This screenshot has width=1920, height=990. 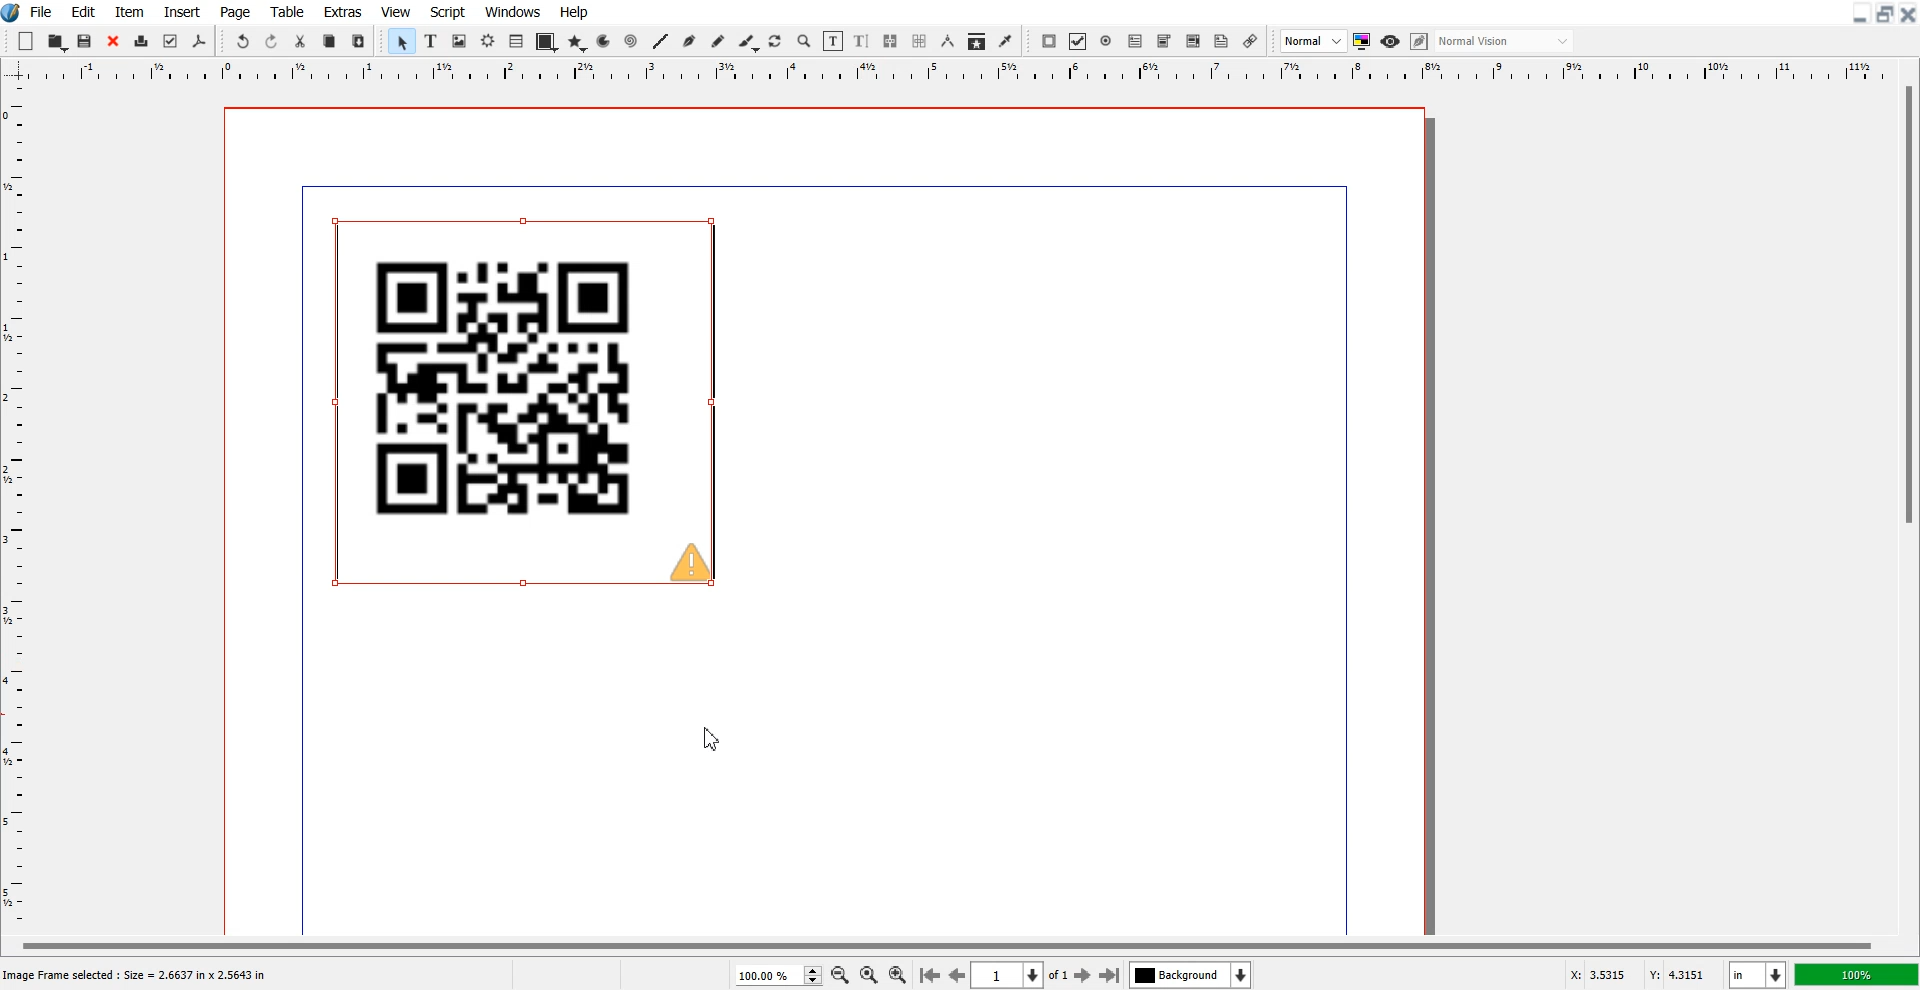 I want to click on Vertical Scale, so click(x=960, y=72).